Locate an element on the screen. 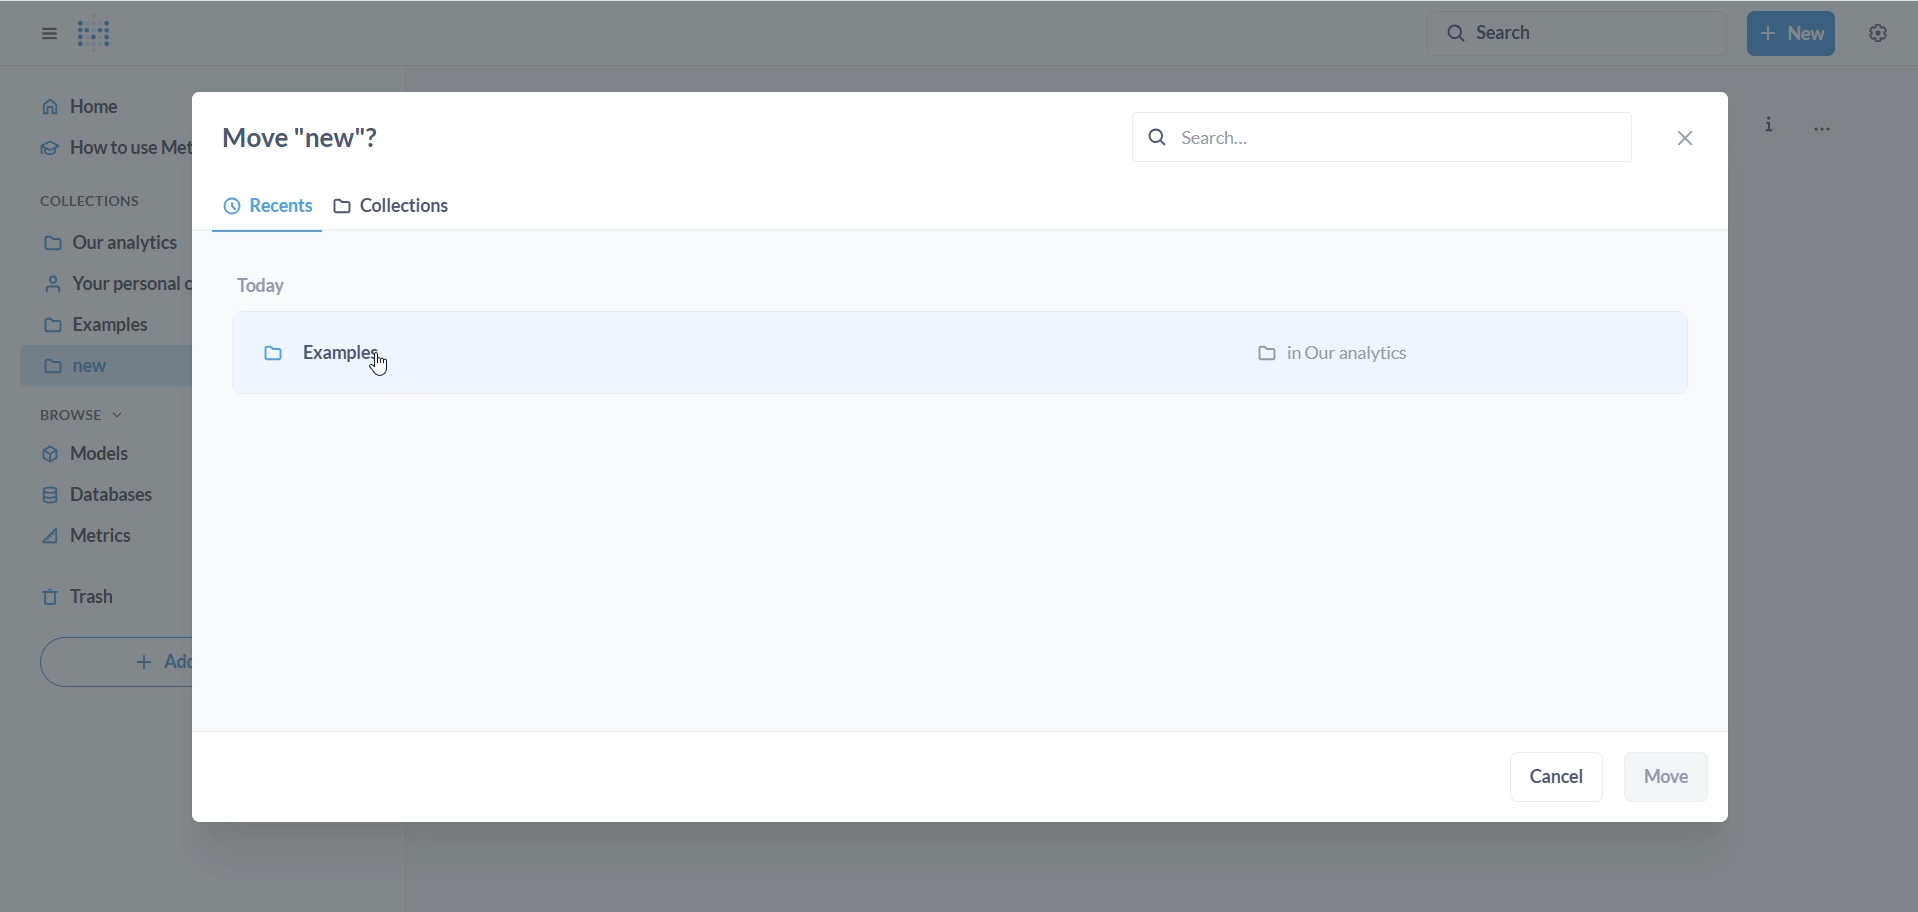 This screenshot has width=1918, height=912. Move "new"? is located at coordinates (322, 135).